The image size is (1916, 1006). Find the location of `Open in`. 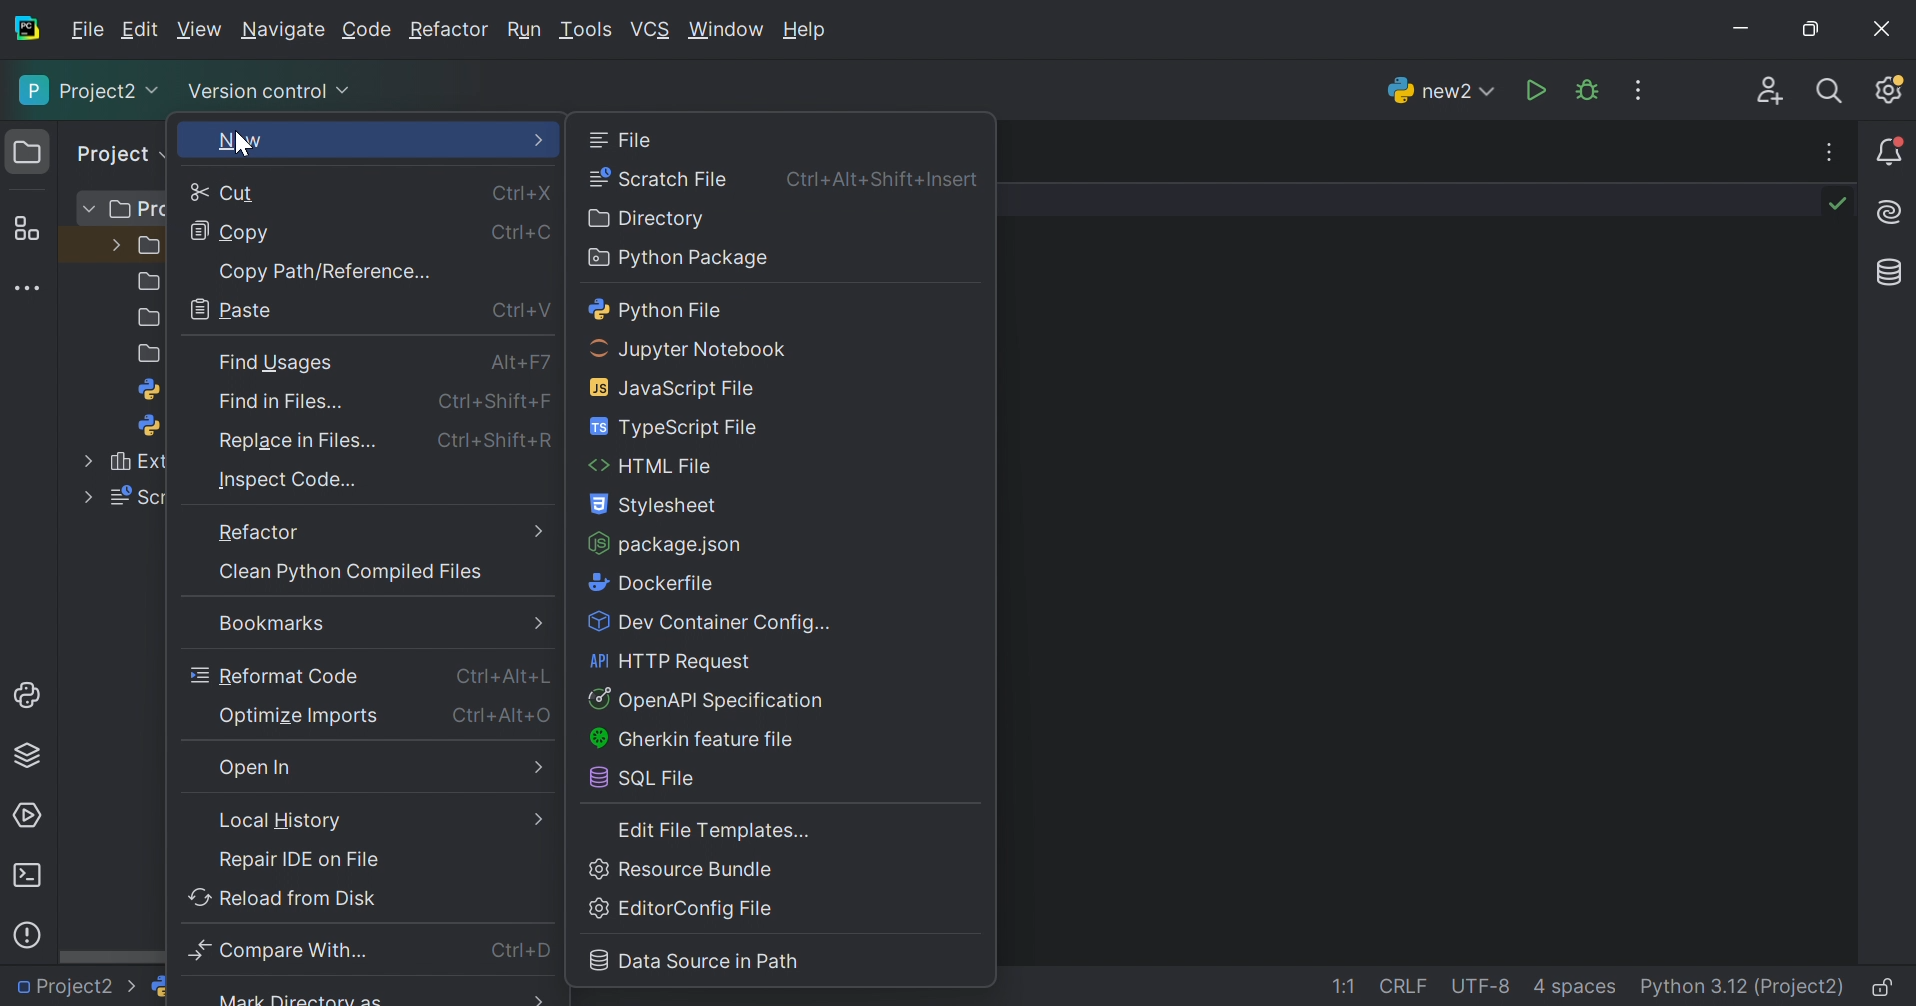

Open in is located at coordinates (261, 770).